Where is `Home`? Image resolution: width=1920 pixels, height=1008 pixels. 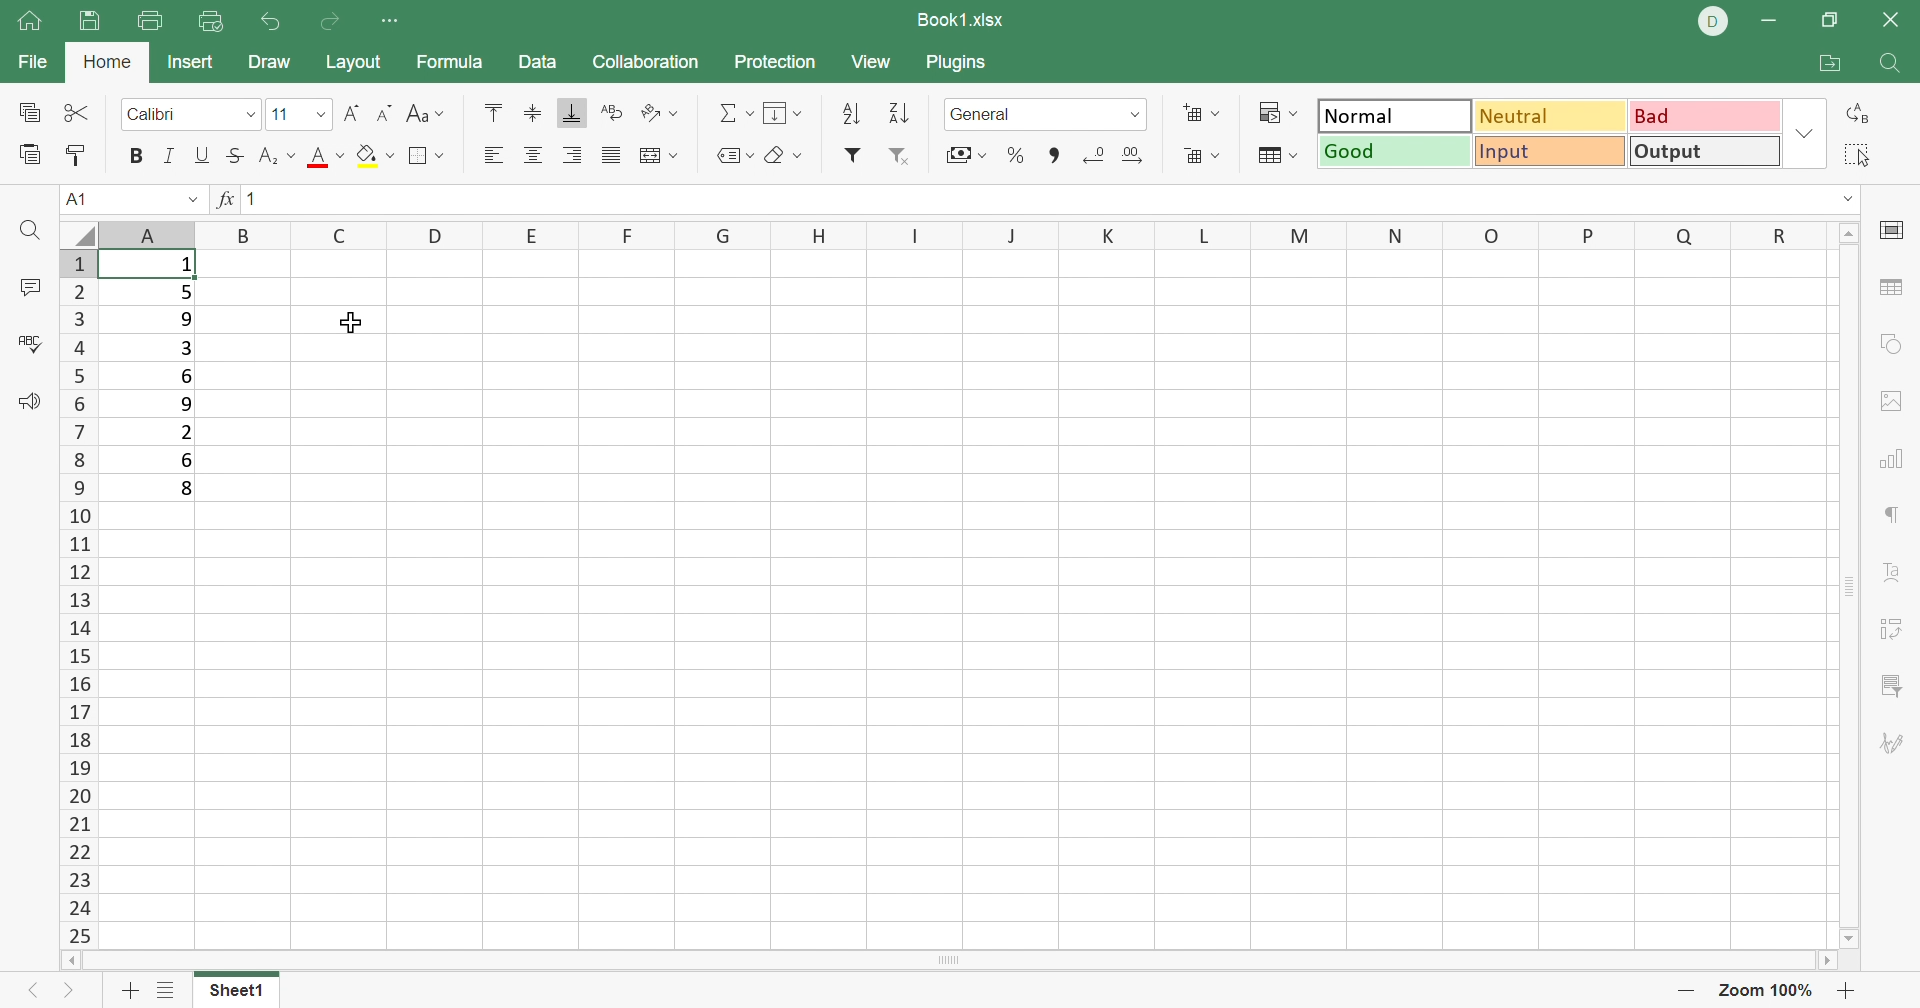
Home is located at coordinates (31, 22).